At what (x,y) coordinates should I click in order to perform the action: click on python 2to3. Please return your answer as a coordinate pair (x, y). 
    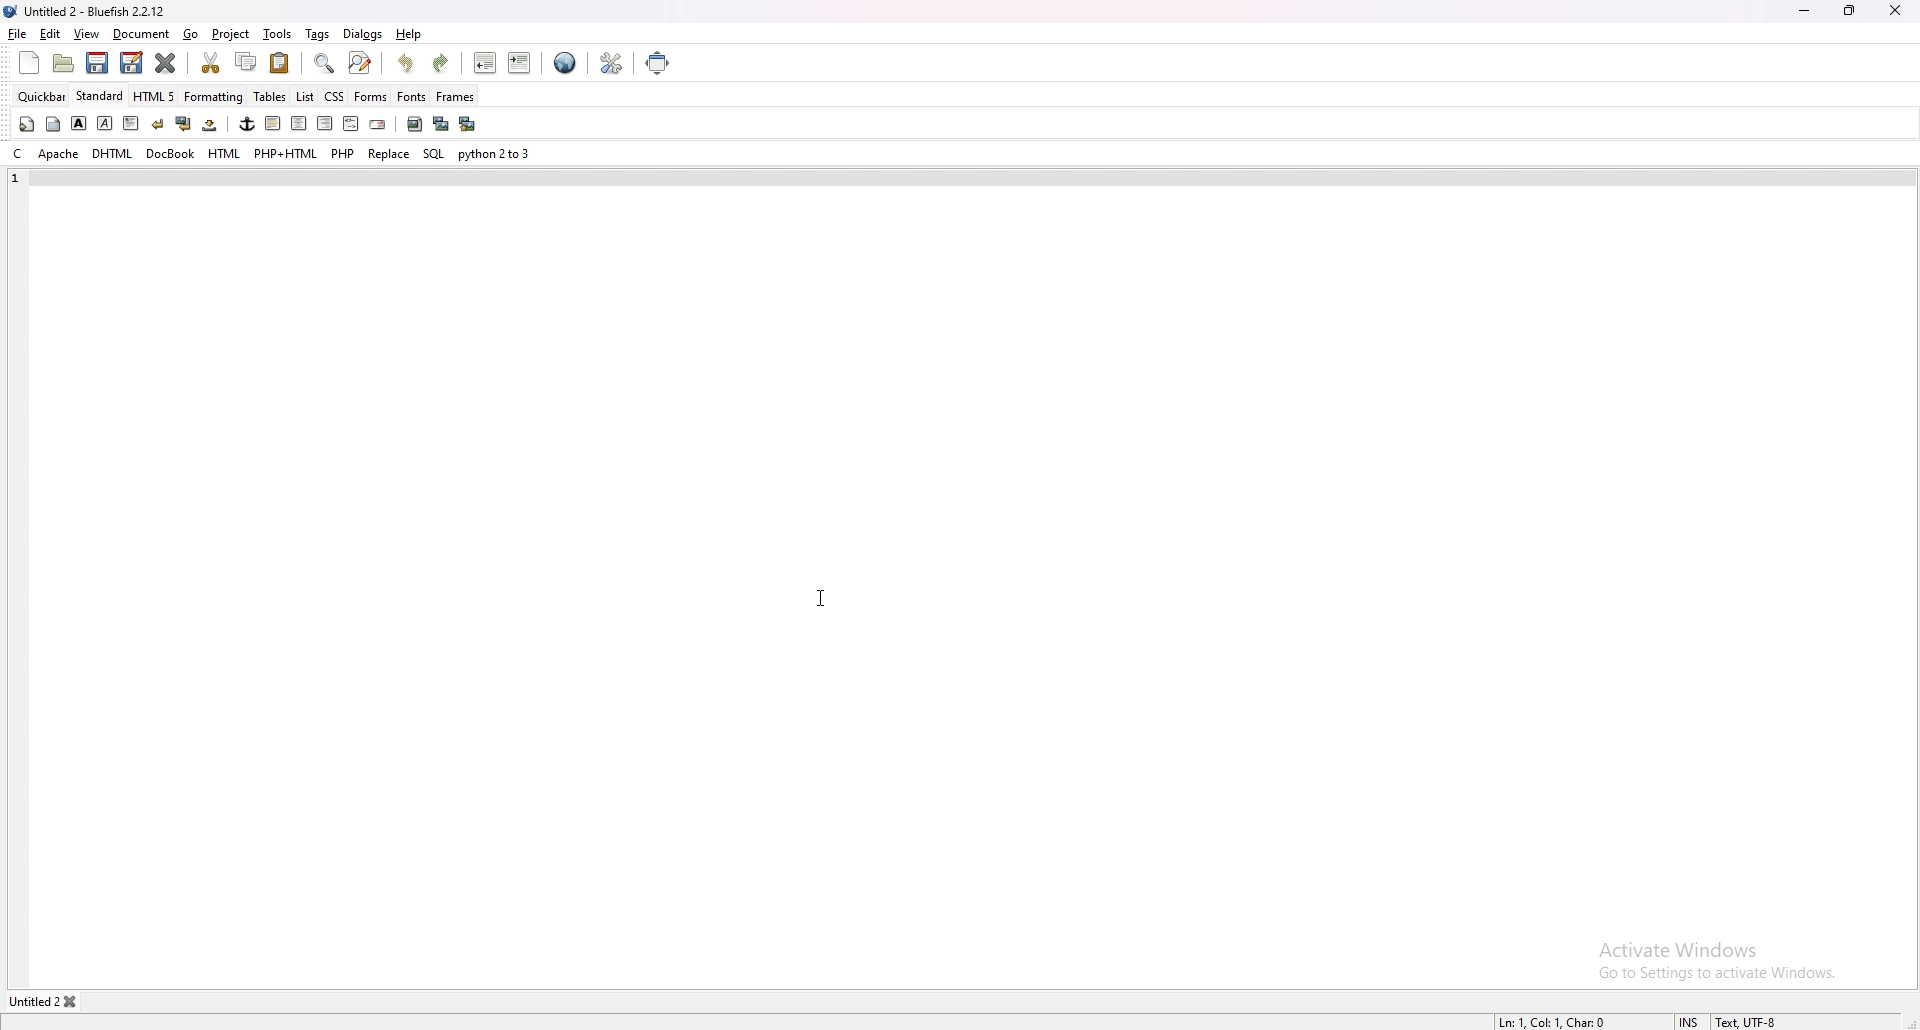
    Looking at the image, I should click on (494, 153).